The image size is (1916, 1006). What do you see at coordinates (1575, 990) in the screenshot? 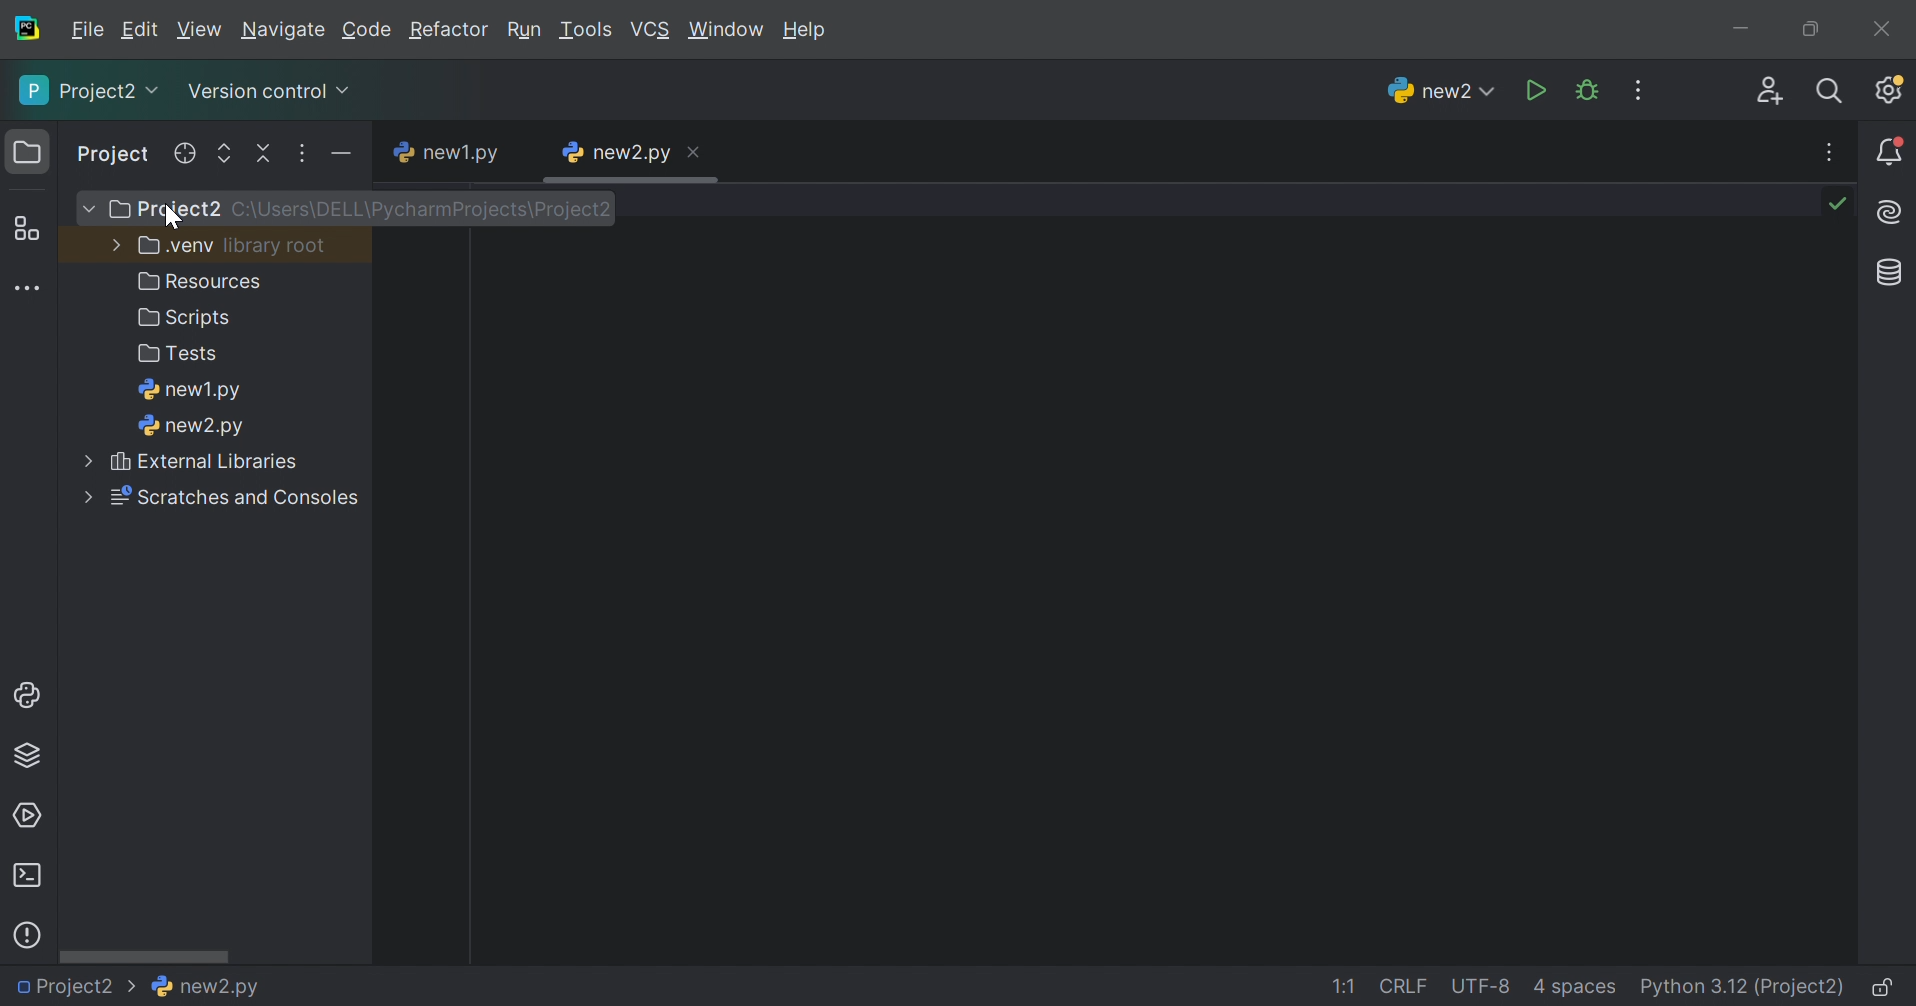
I see `4 spaces` at bounding box center [1575, 990].